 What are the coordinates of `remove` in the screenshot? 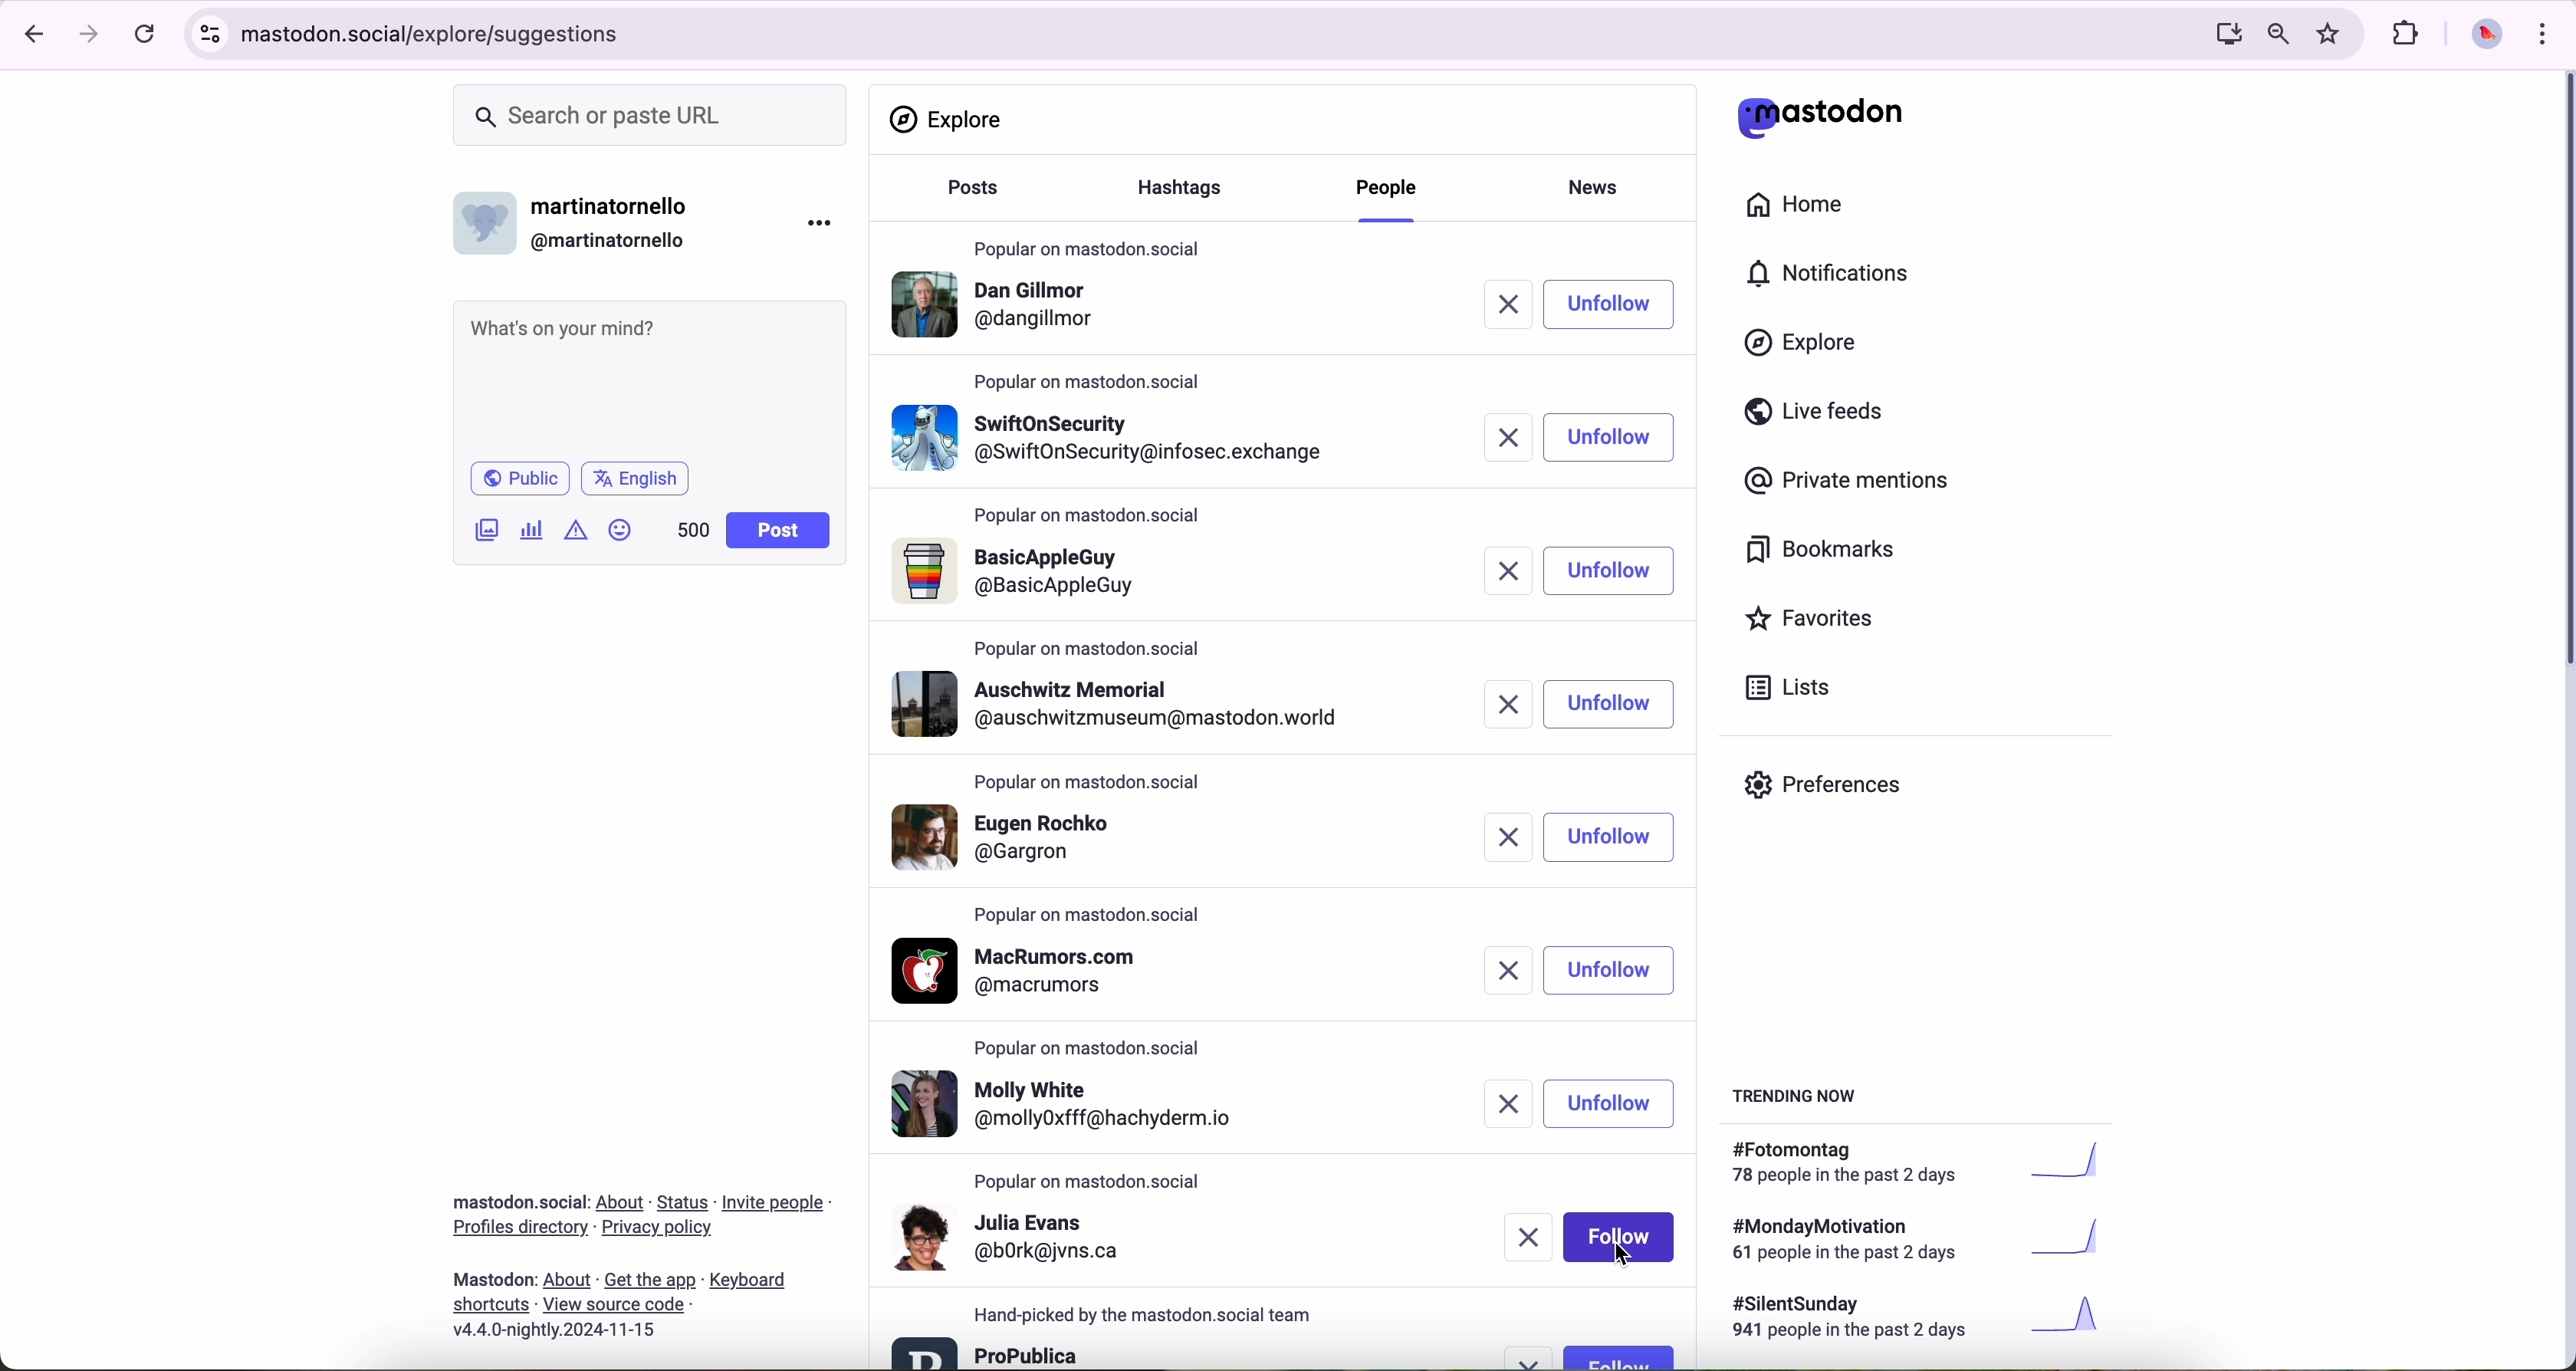 It's located at (1507, 1106).